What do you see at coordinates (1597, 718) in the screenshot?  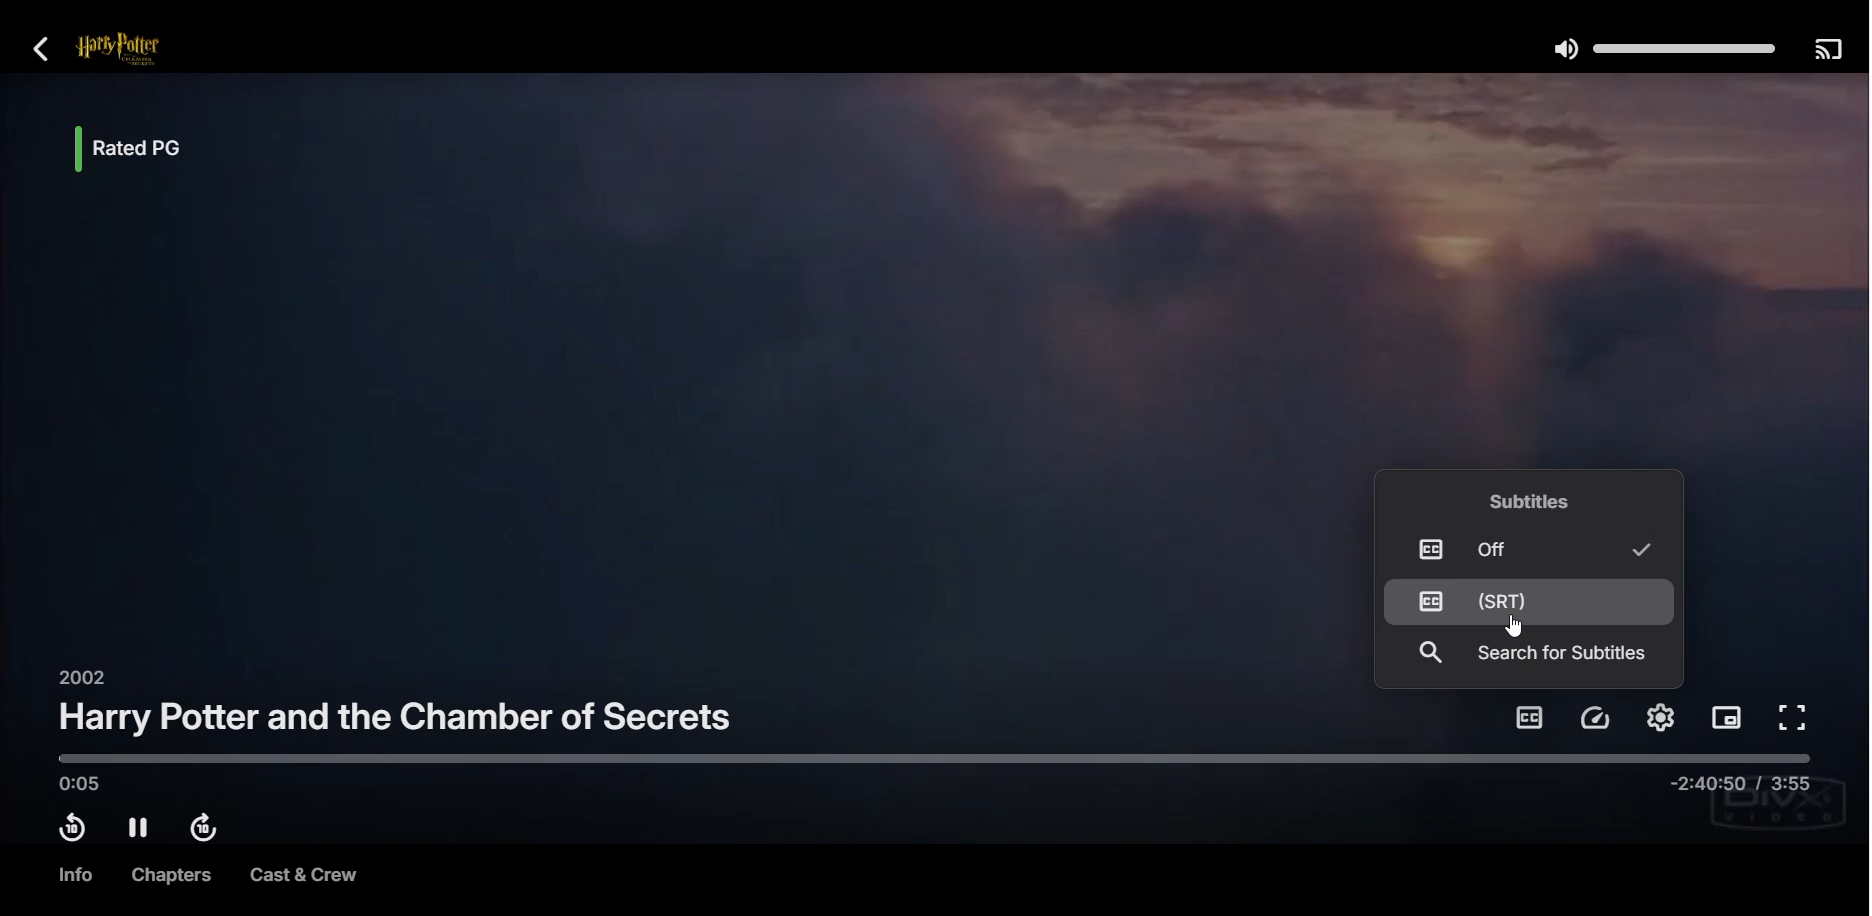 I see `Playback Speed` at bounding box center [1597, 718].